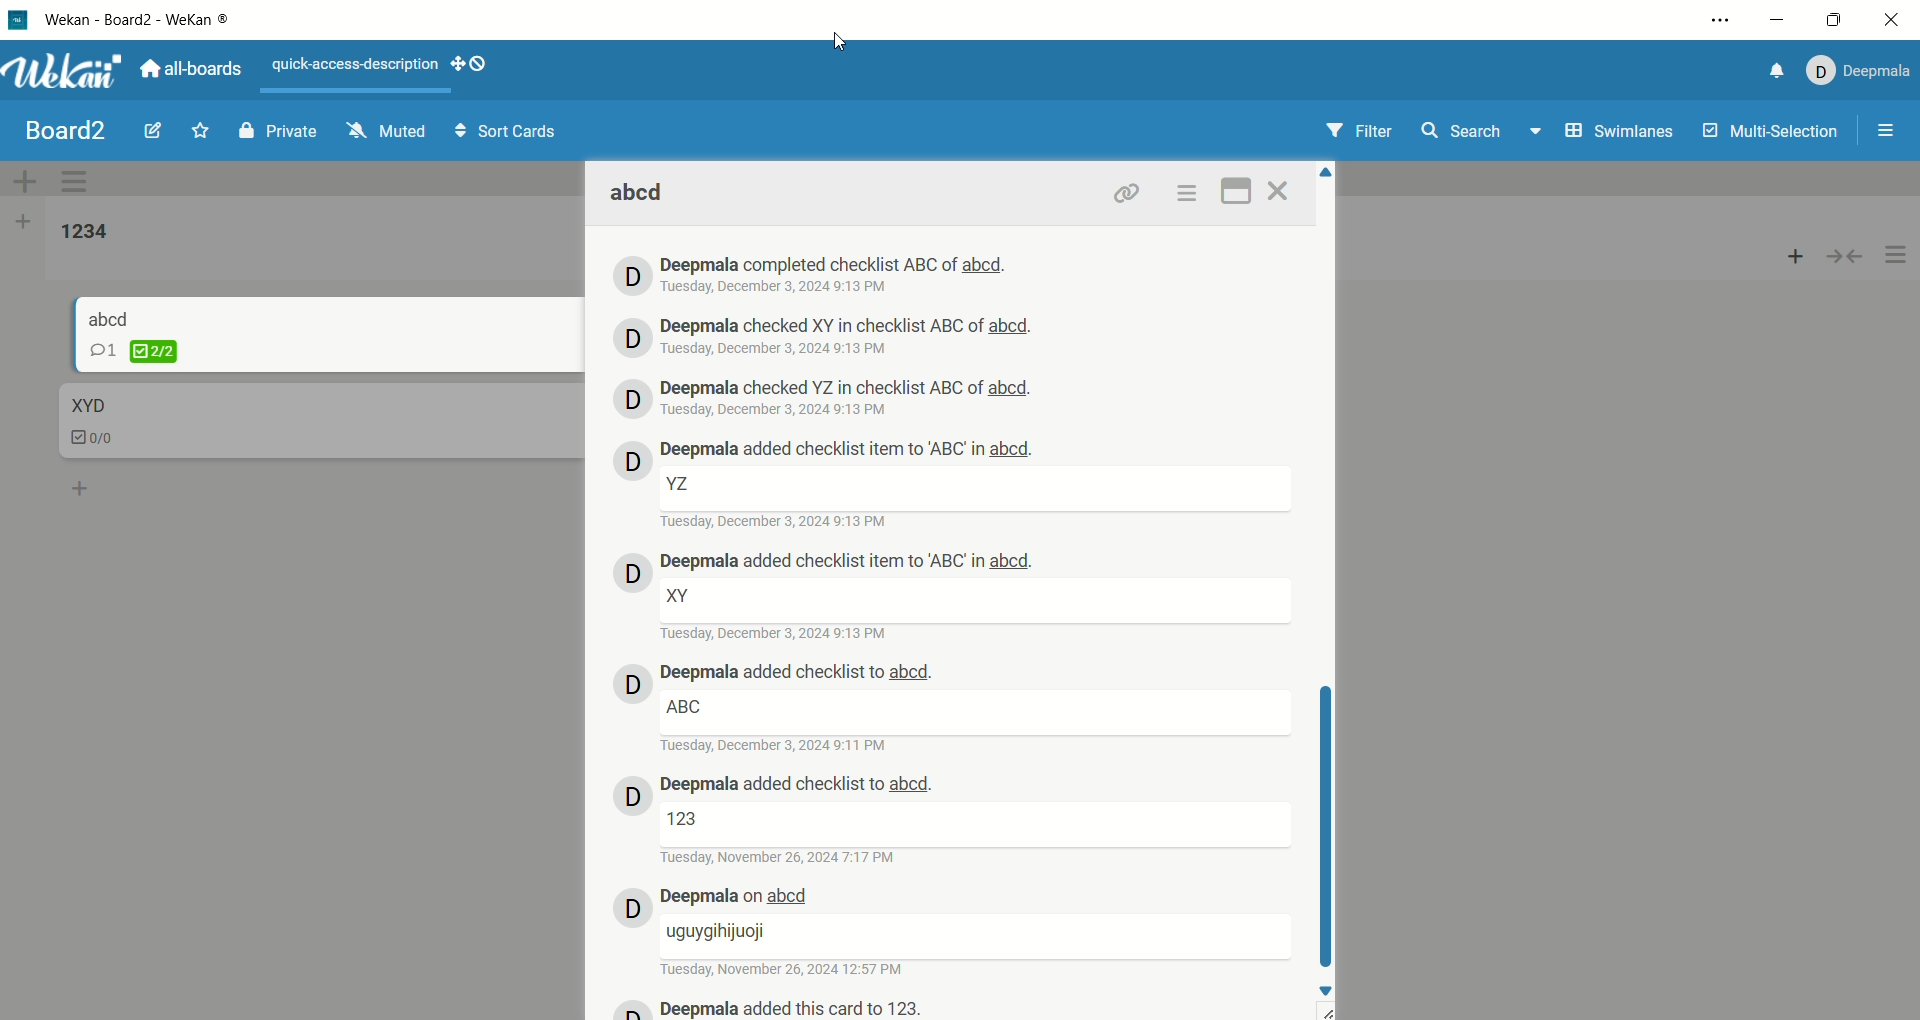  I want to click on down, so click(1325, 992).